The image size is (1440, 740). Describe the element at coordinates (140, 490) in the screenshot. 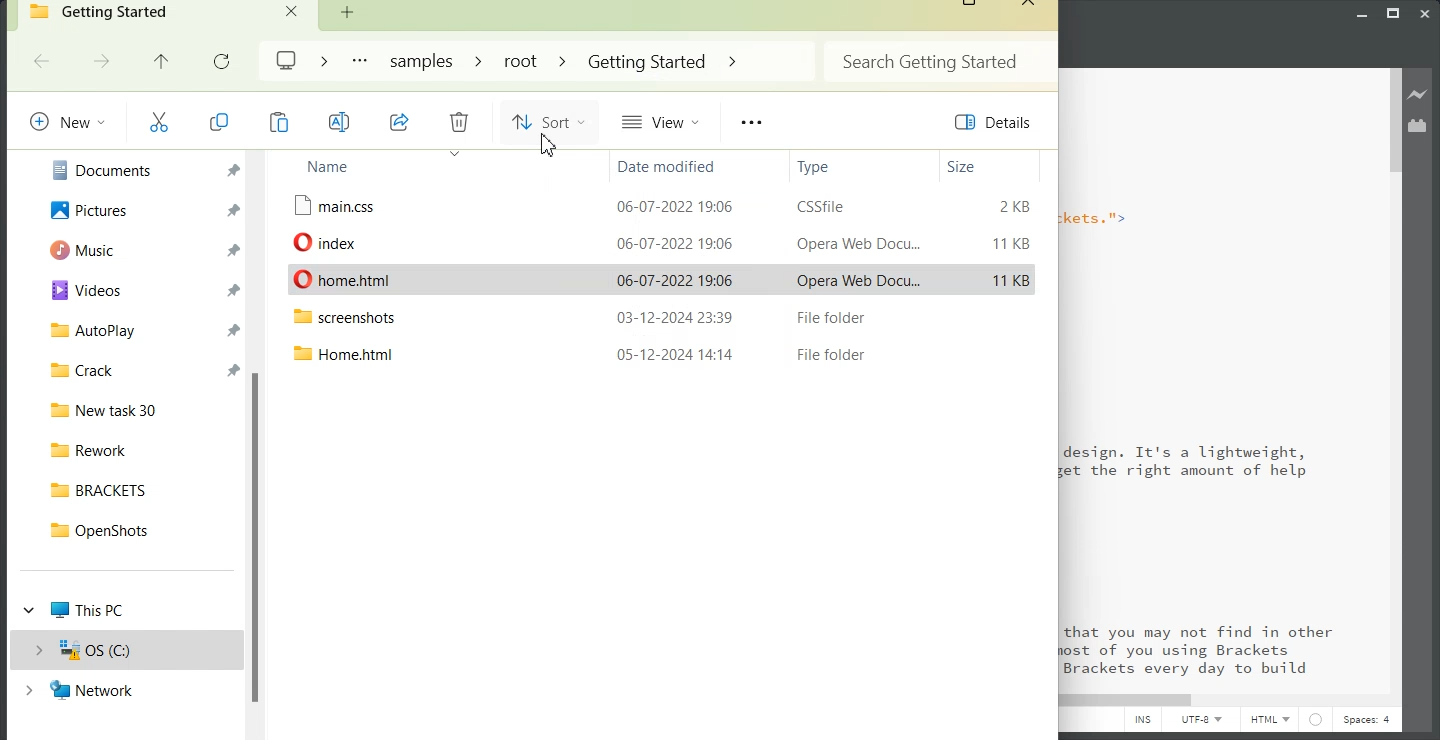

I see `BRACKETS File` at that location.